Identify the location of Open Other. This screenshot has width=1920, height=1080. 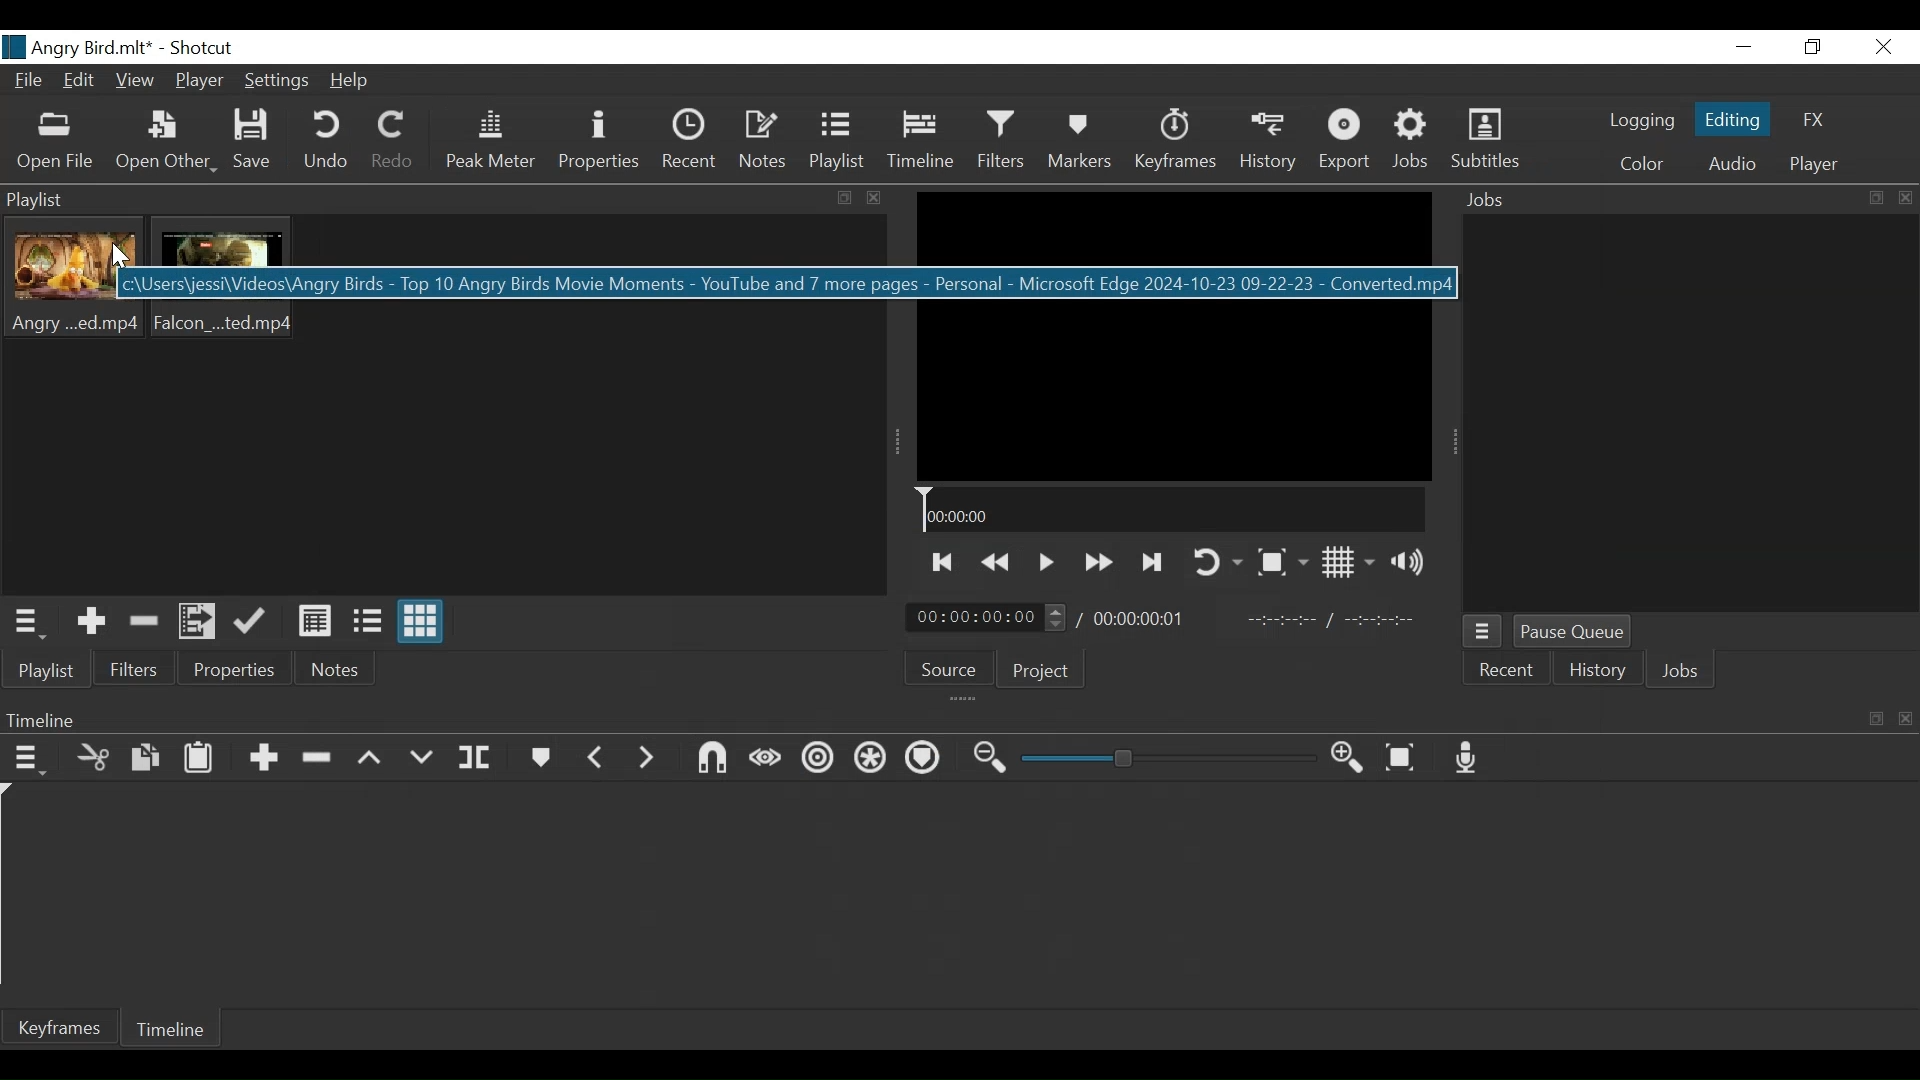
(165, 144).